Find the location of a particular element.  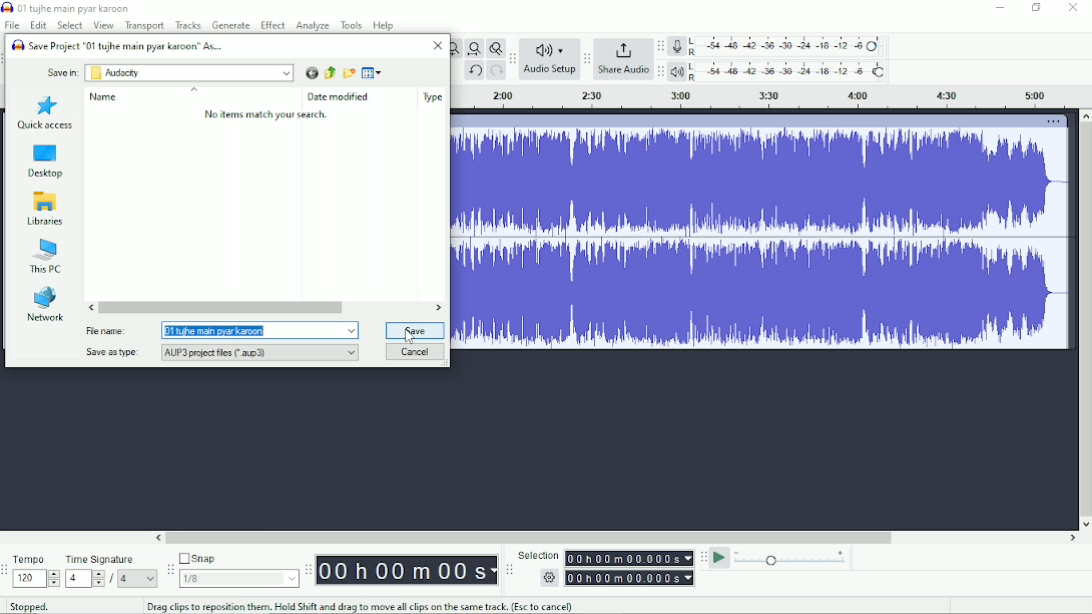

Create new folder is located at coordinates (348, 72).